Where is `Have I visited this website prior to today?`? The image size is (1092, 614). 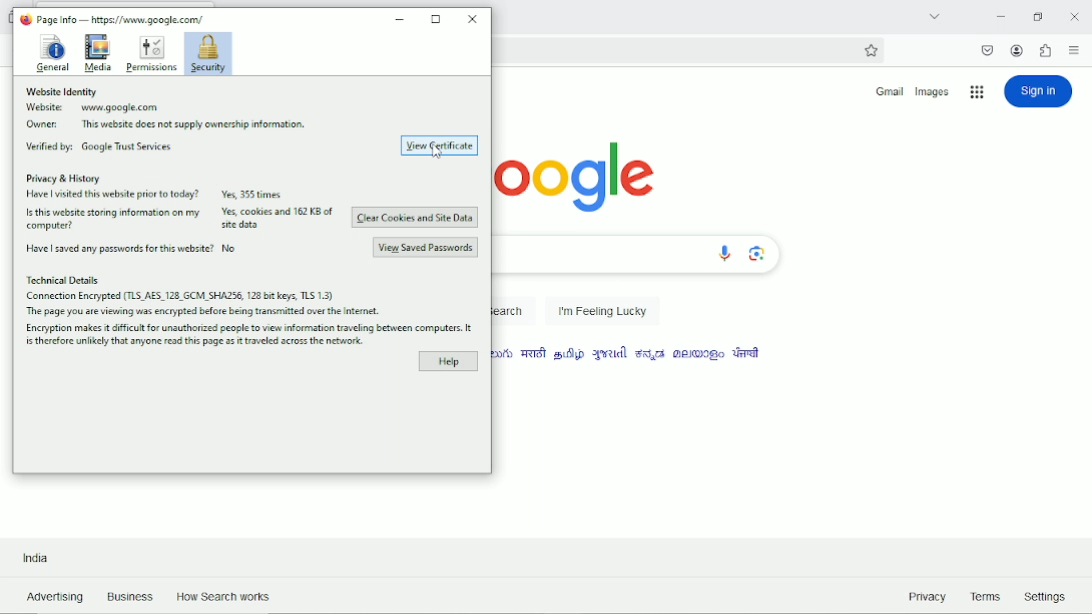
Have I visited this website prior to today? is located at coordinates (113, 196).